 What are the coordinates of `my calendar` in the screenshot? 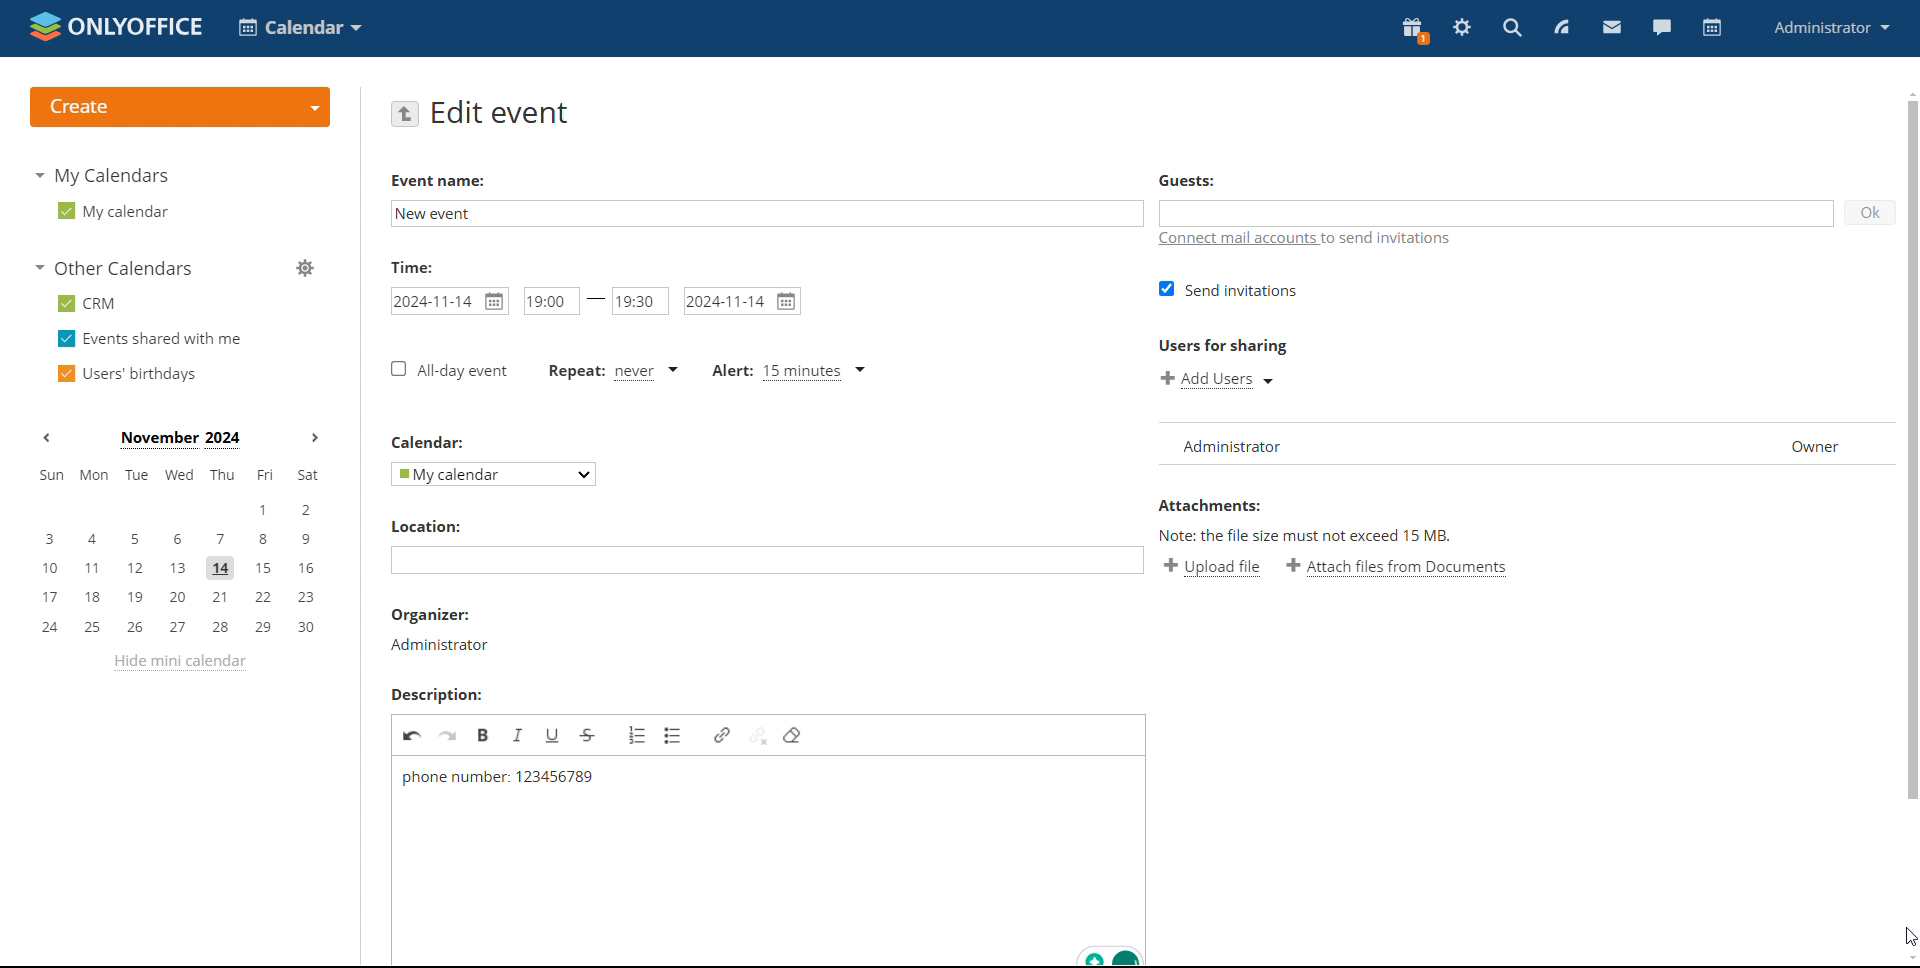 It's located at (114, 210).